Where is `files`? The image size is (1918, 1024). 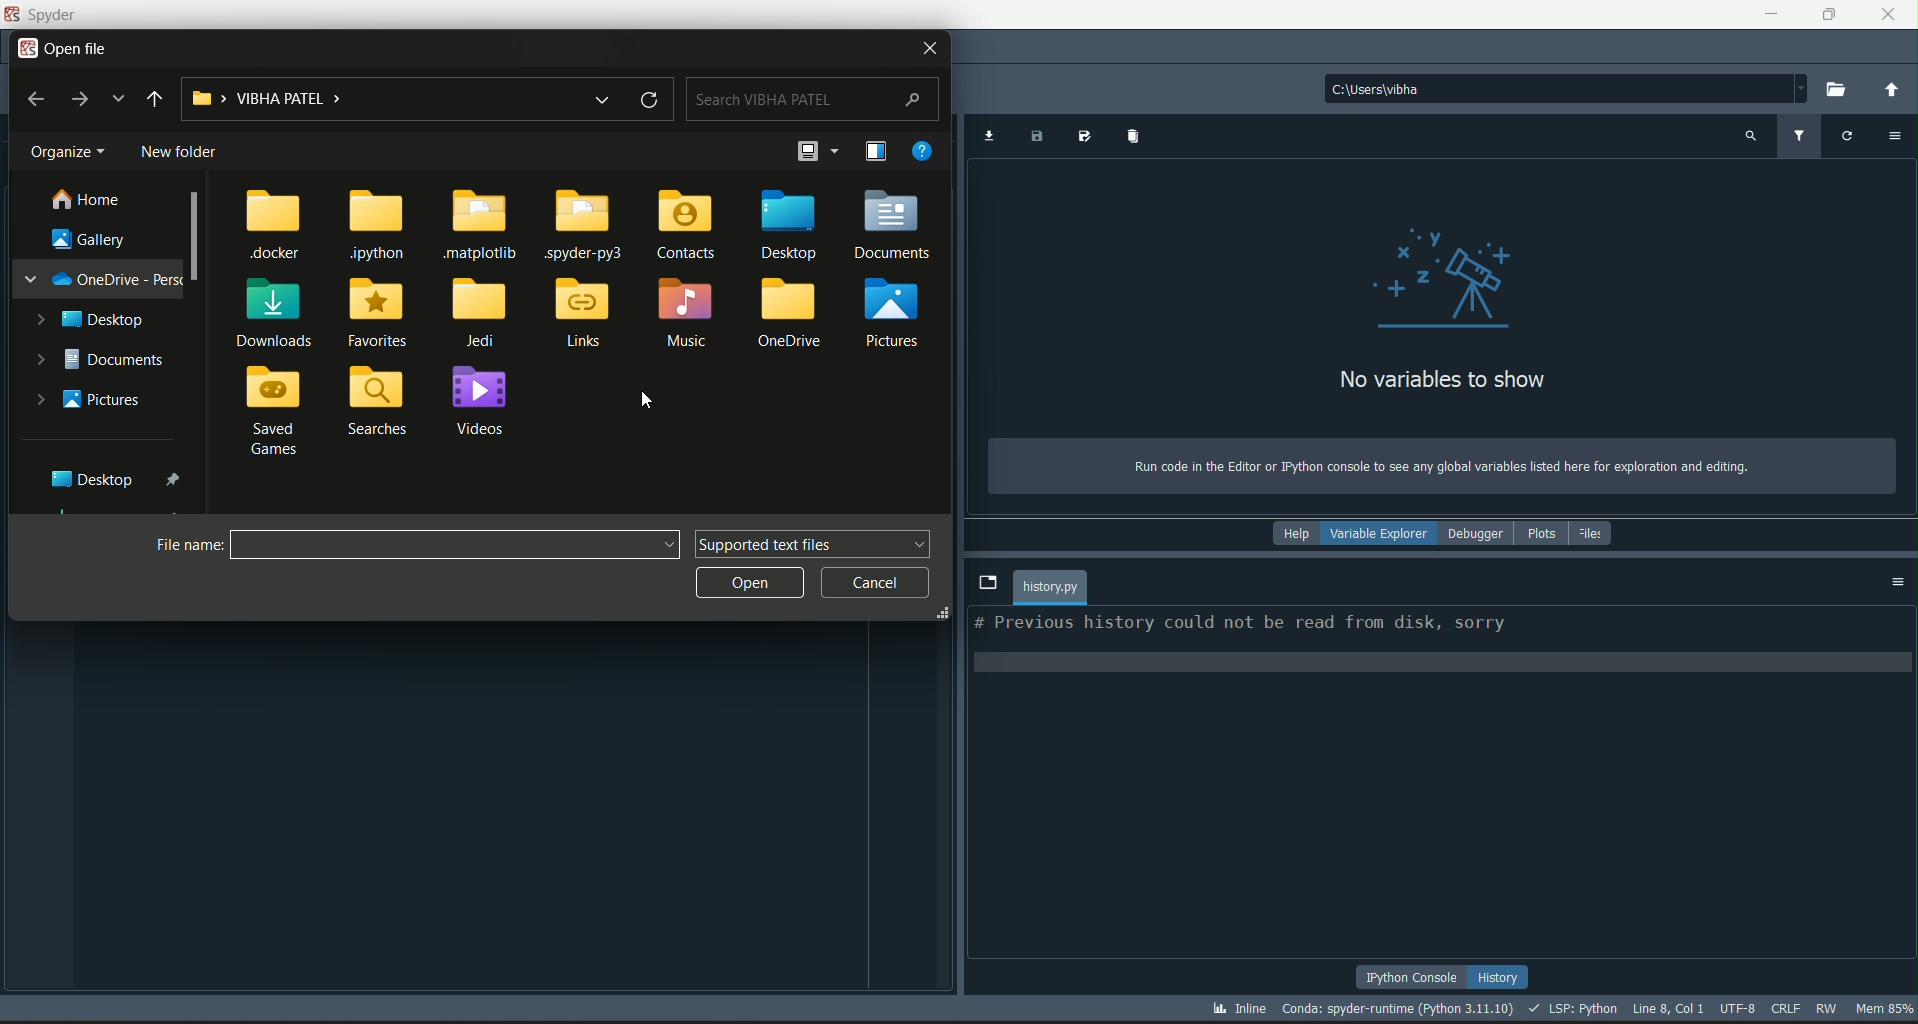 files is located at coordinates (1596, 532).